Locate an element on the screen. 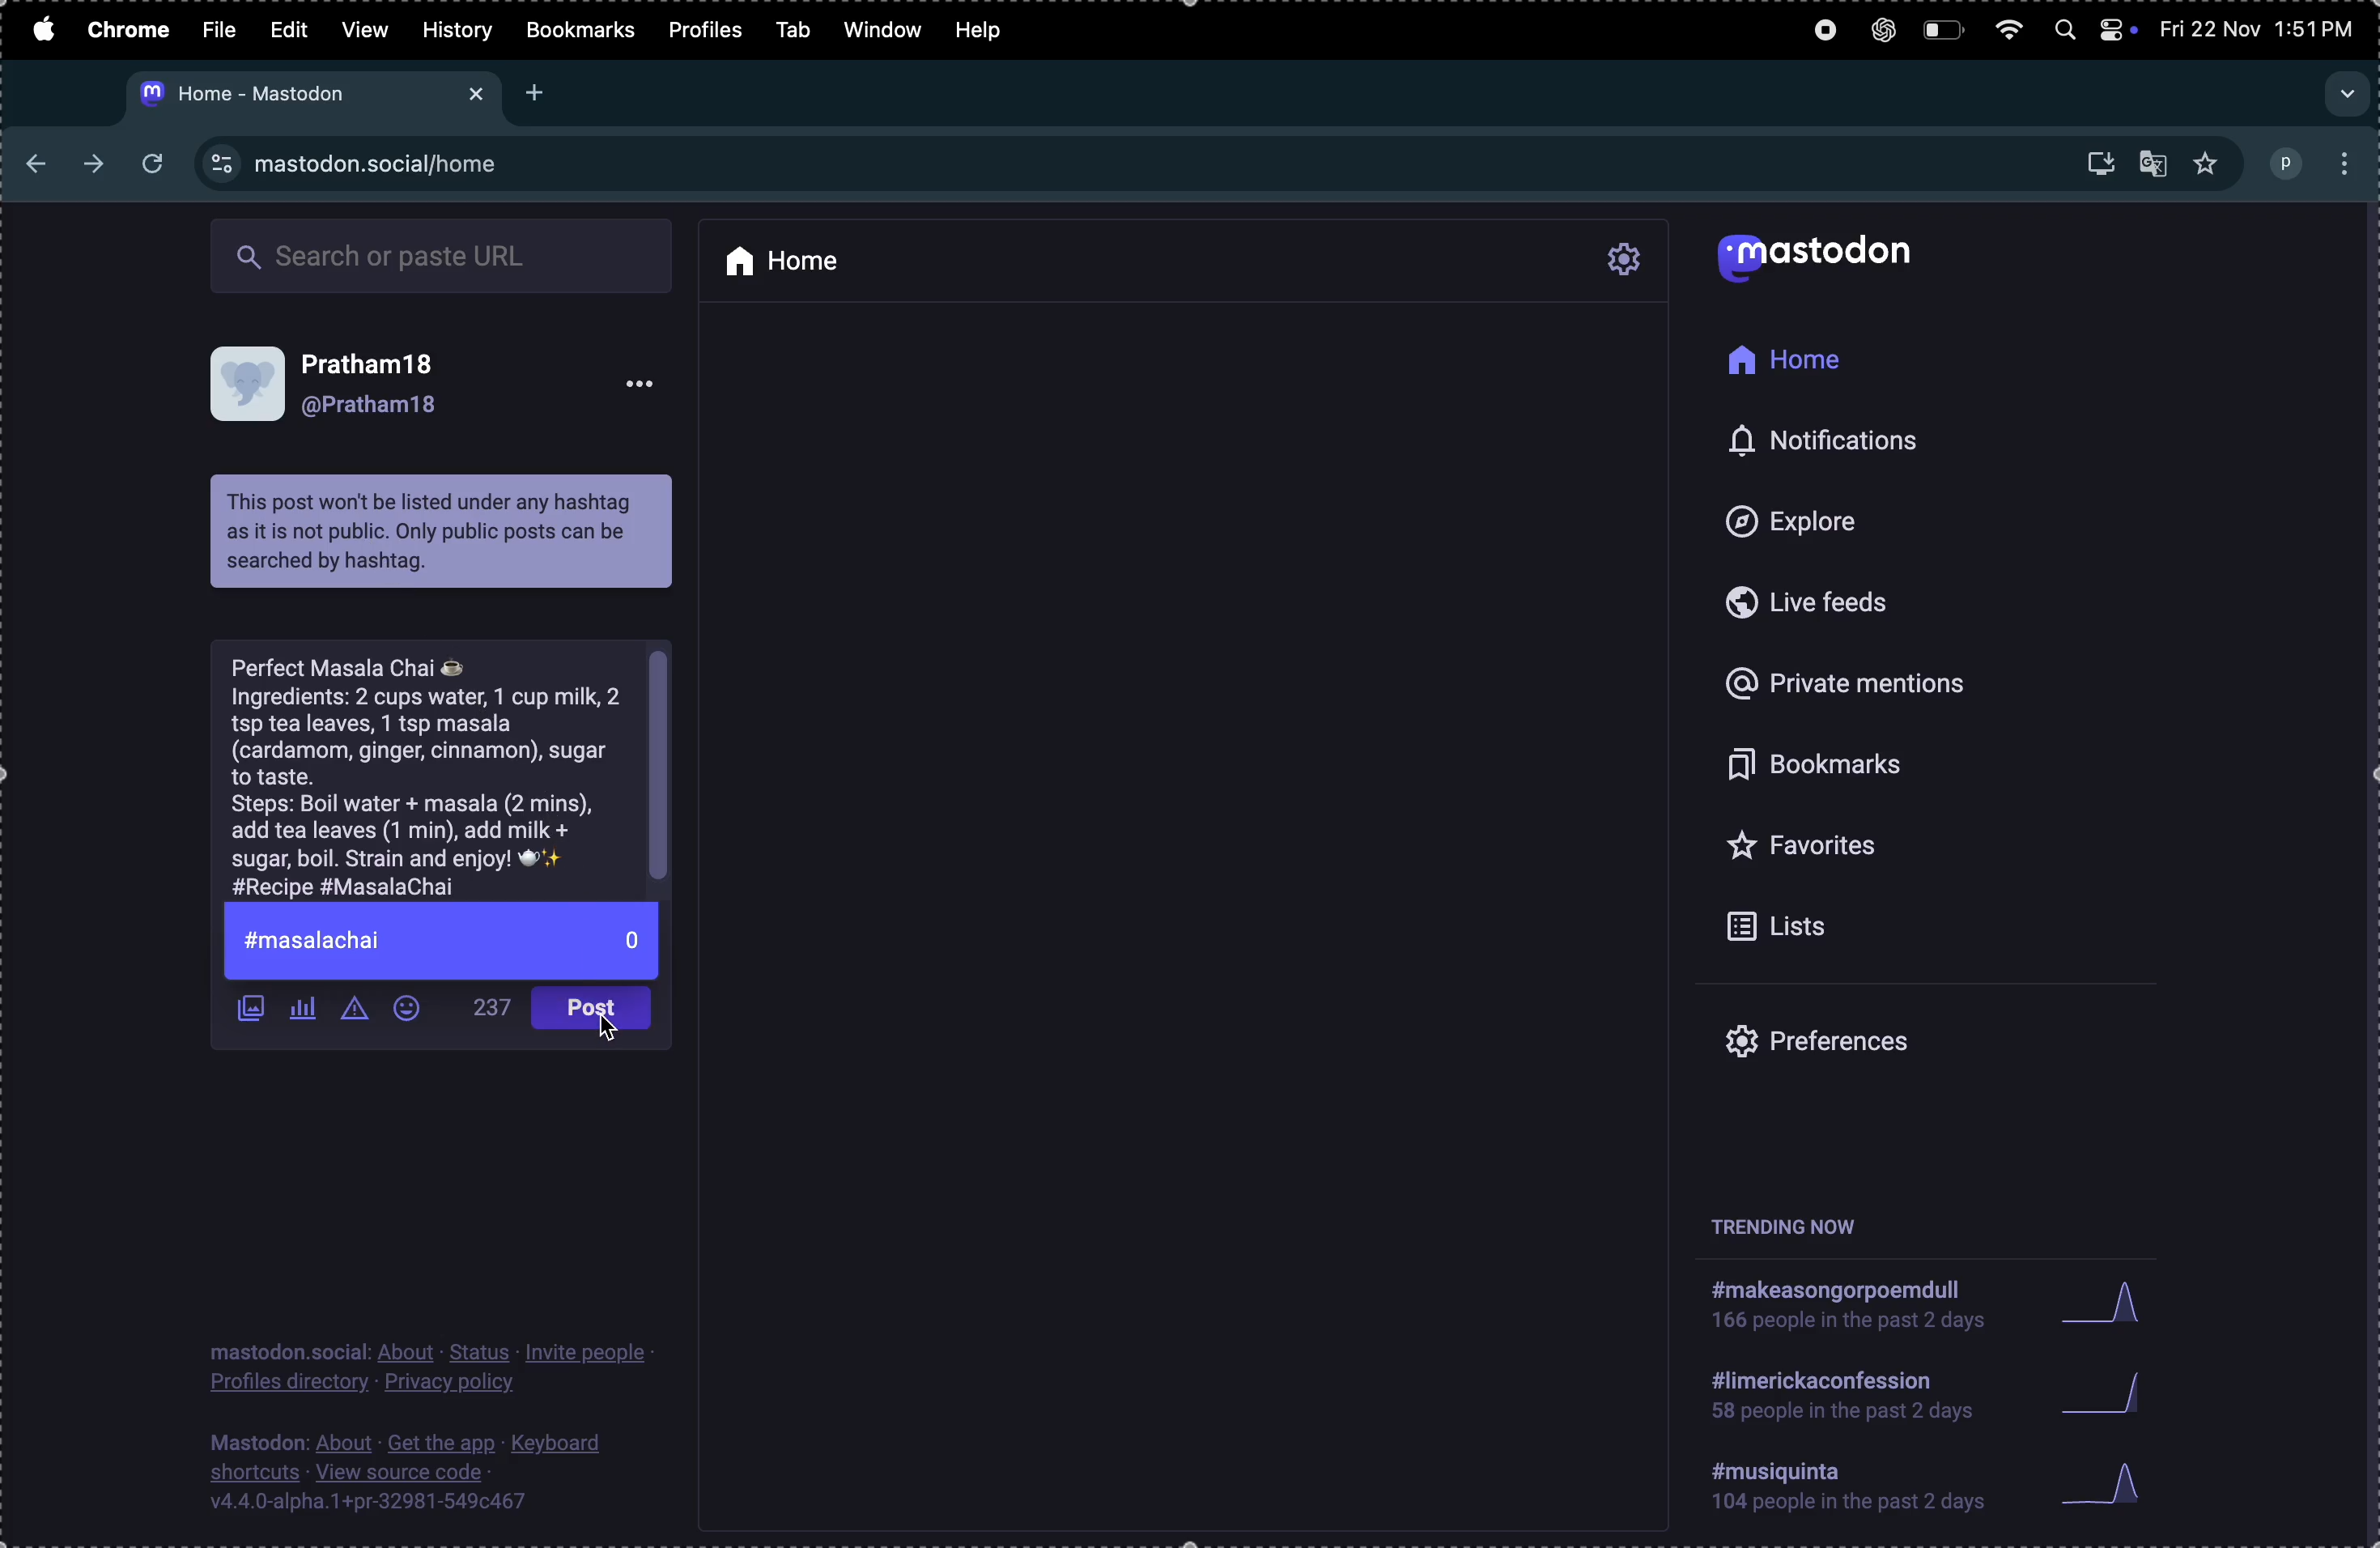 The width and height of the screenshot is (2380, 1548). quiet in public is located at coordinates (356, 1015).